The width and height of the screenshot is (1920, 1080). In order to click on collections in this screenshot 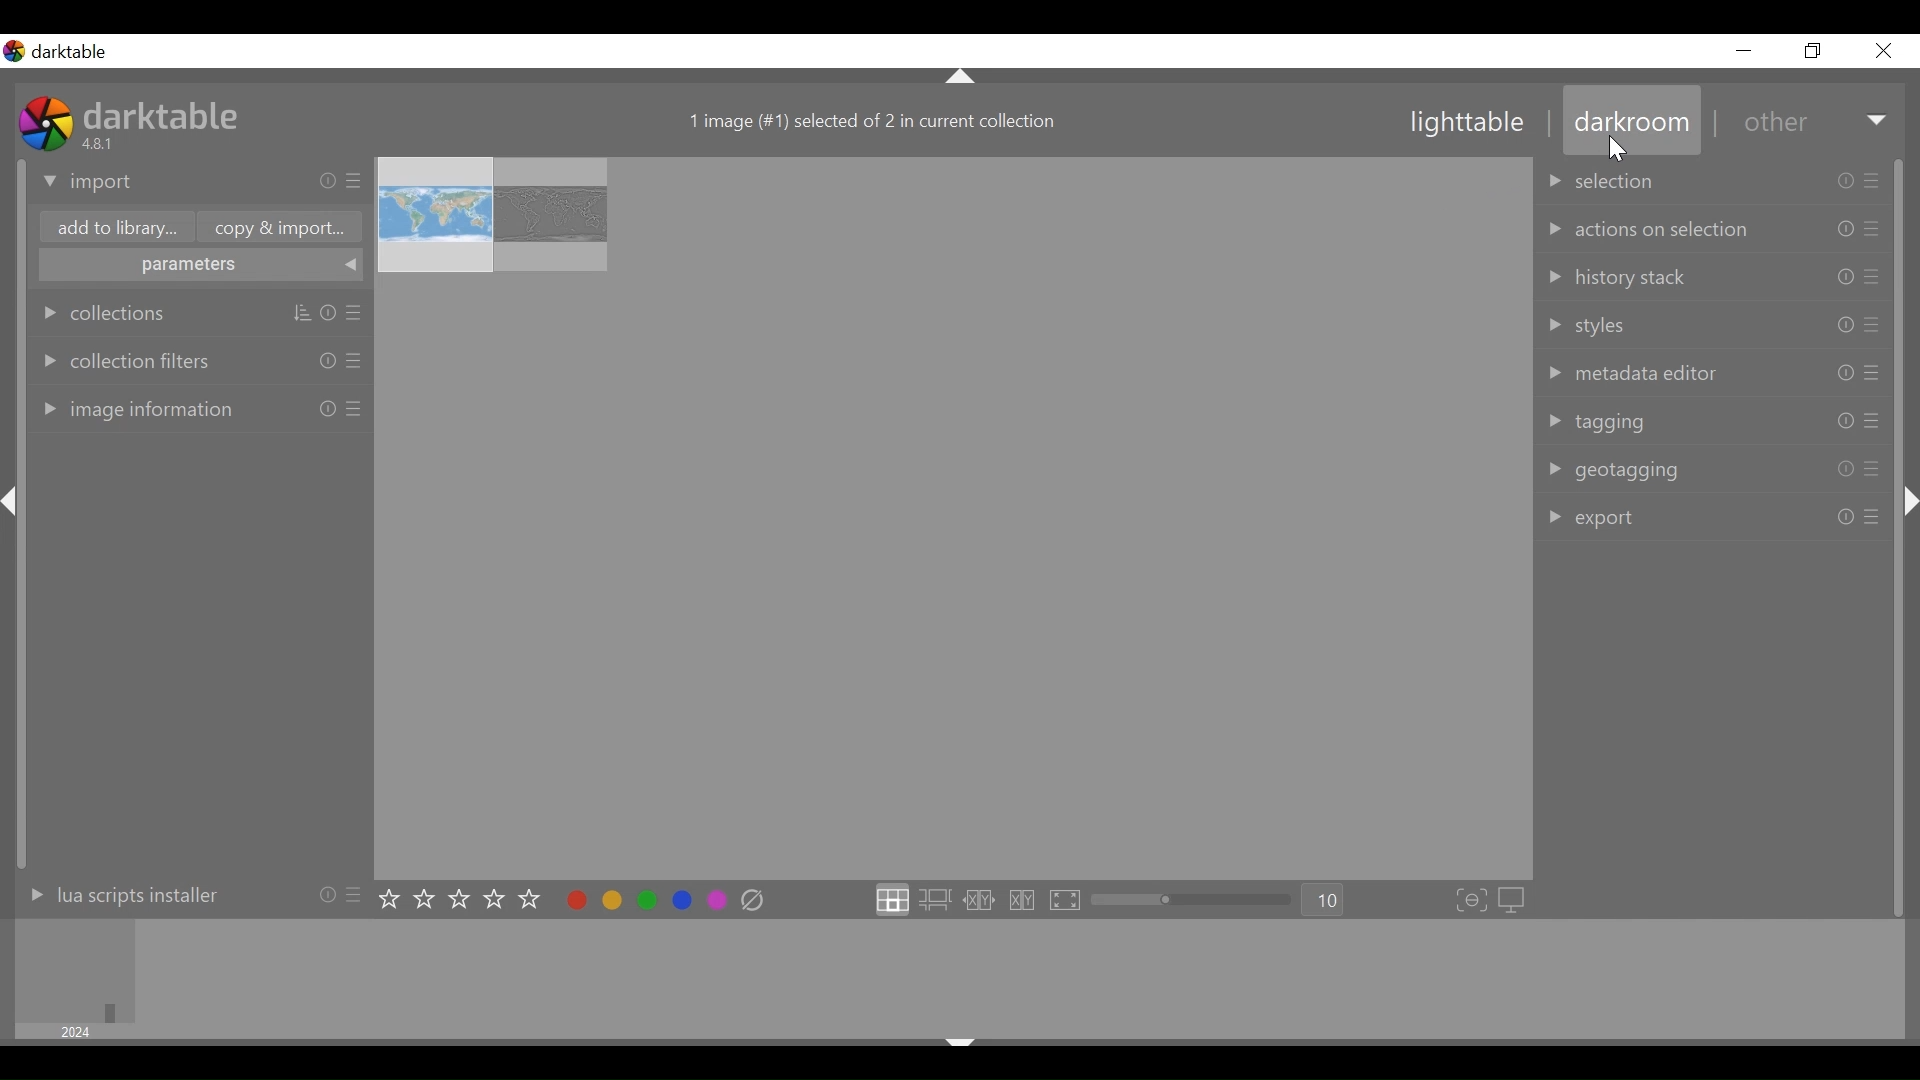, I will do `click(202, 312)`.